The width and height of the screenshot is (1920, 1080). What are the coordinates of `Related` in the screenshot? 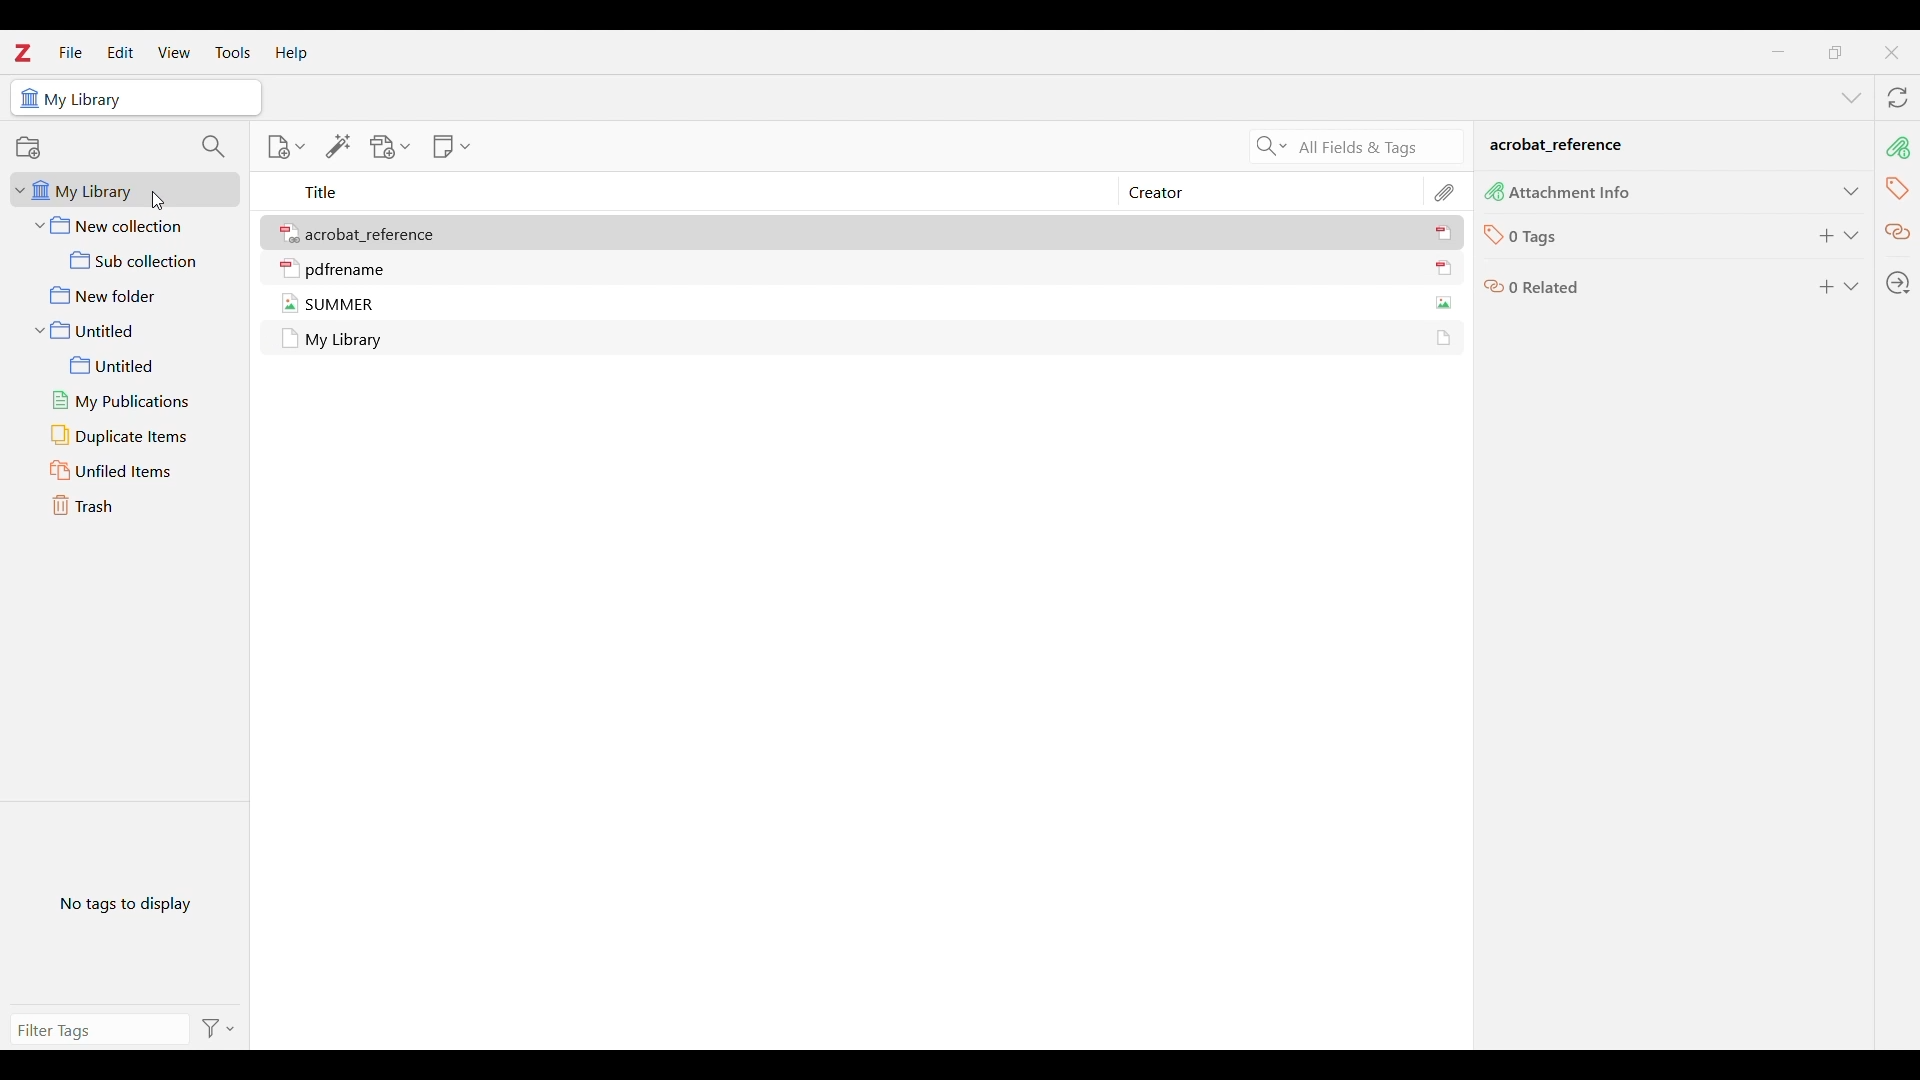 It's located at (1897, 233).